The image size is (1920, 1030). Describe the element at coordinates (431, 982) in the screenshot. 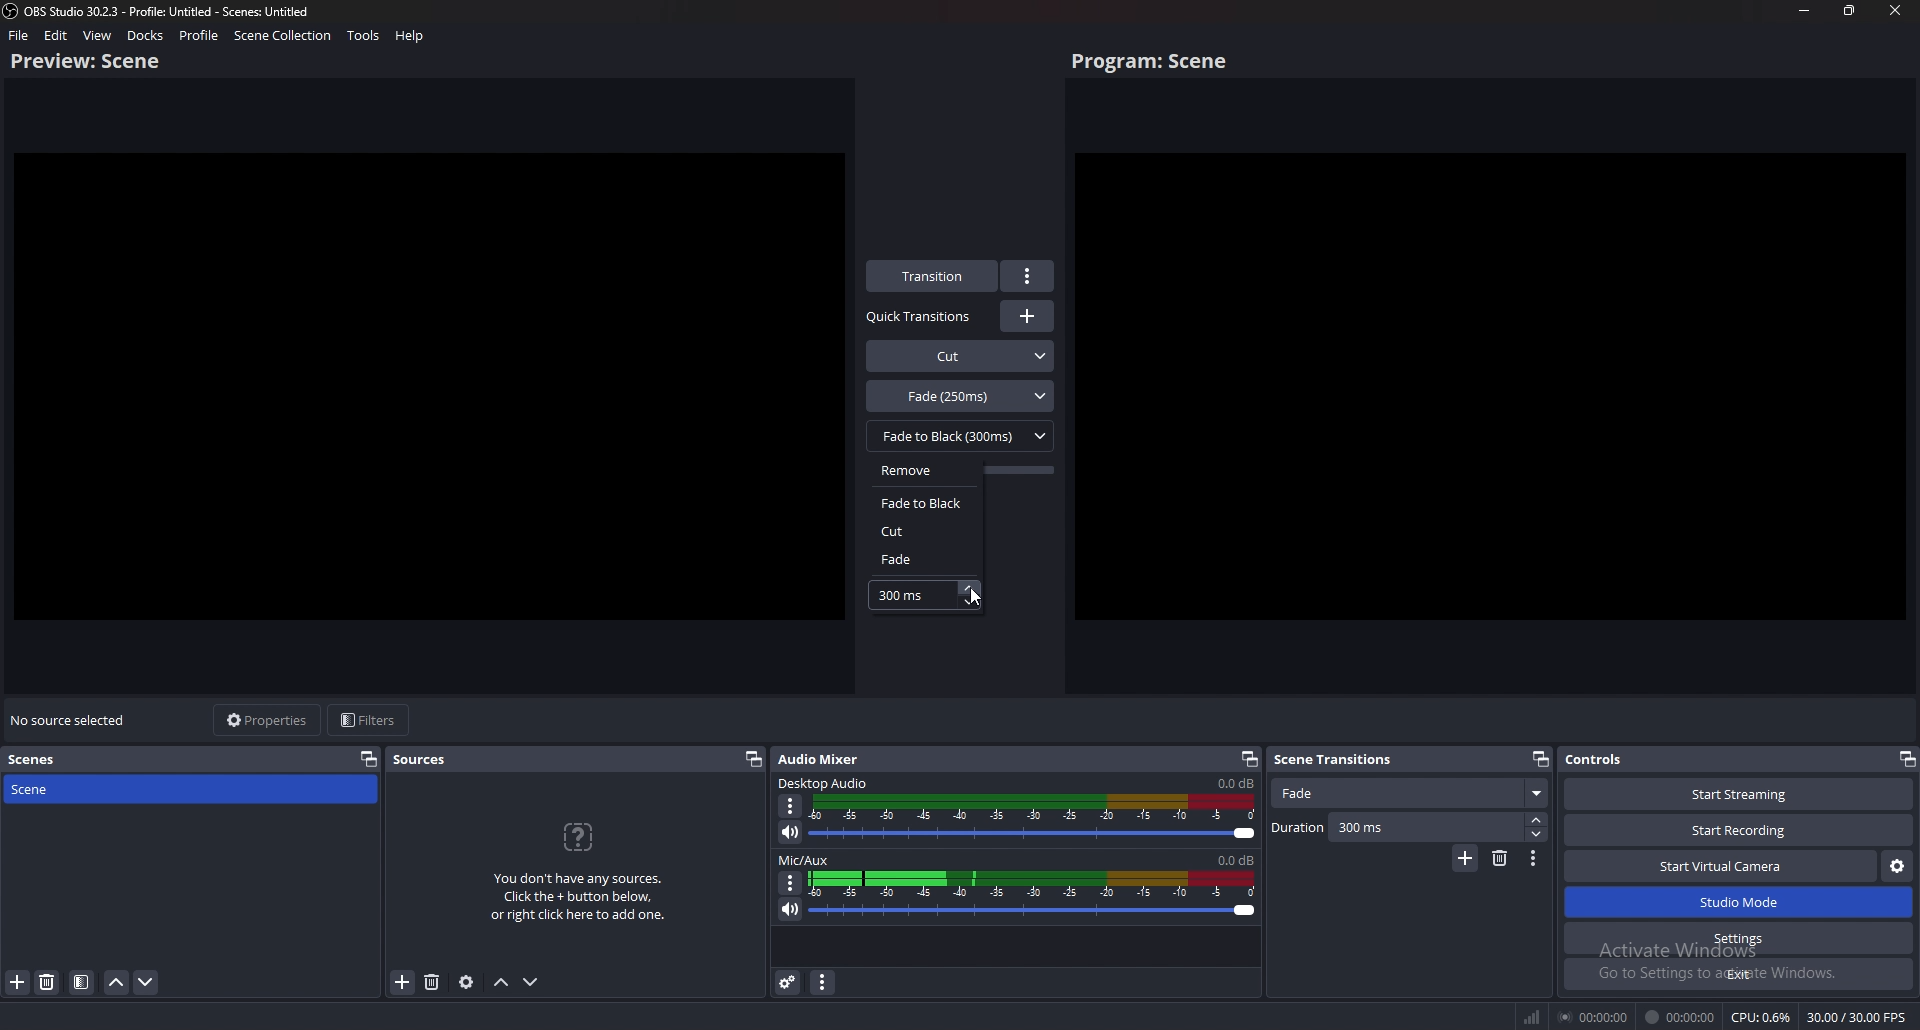

I see `Delete sources` at that location.